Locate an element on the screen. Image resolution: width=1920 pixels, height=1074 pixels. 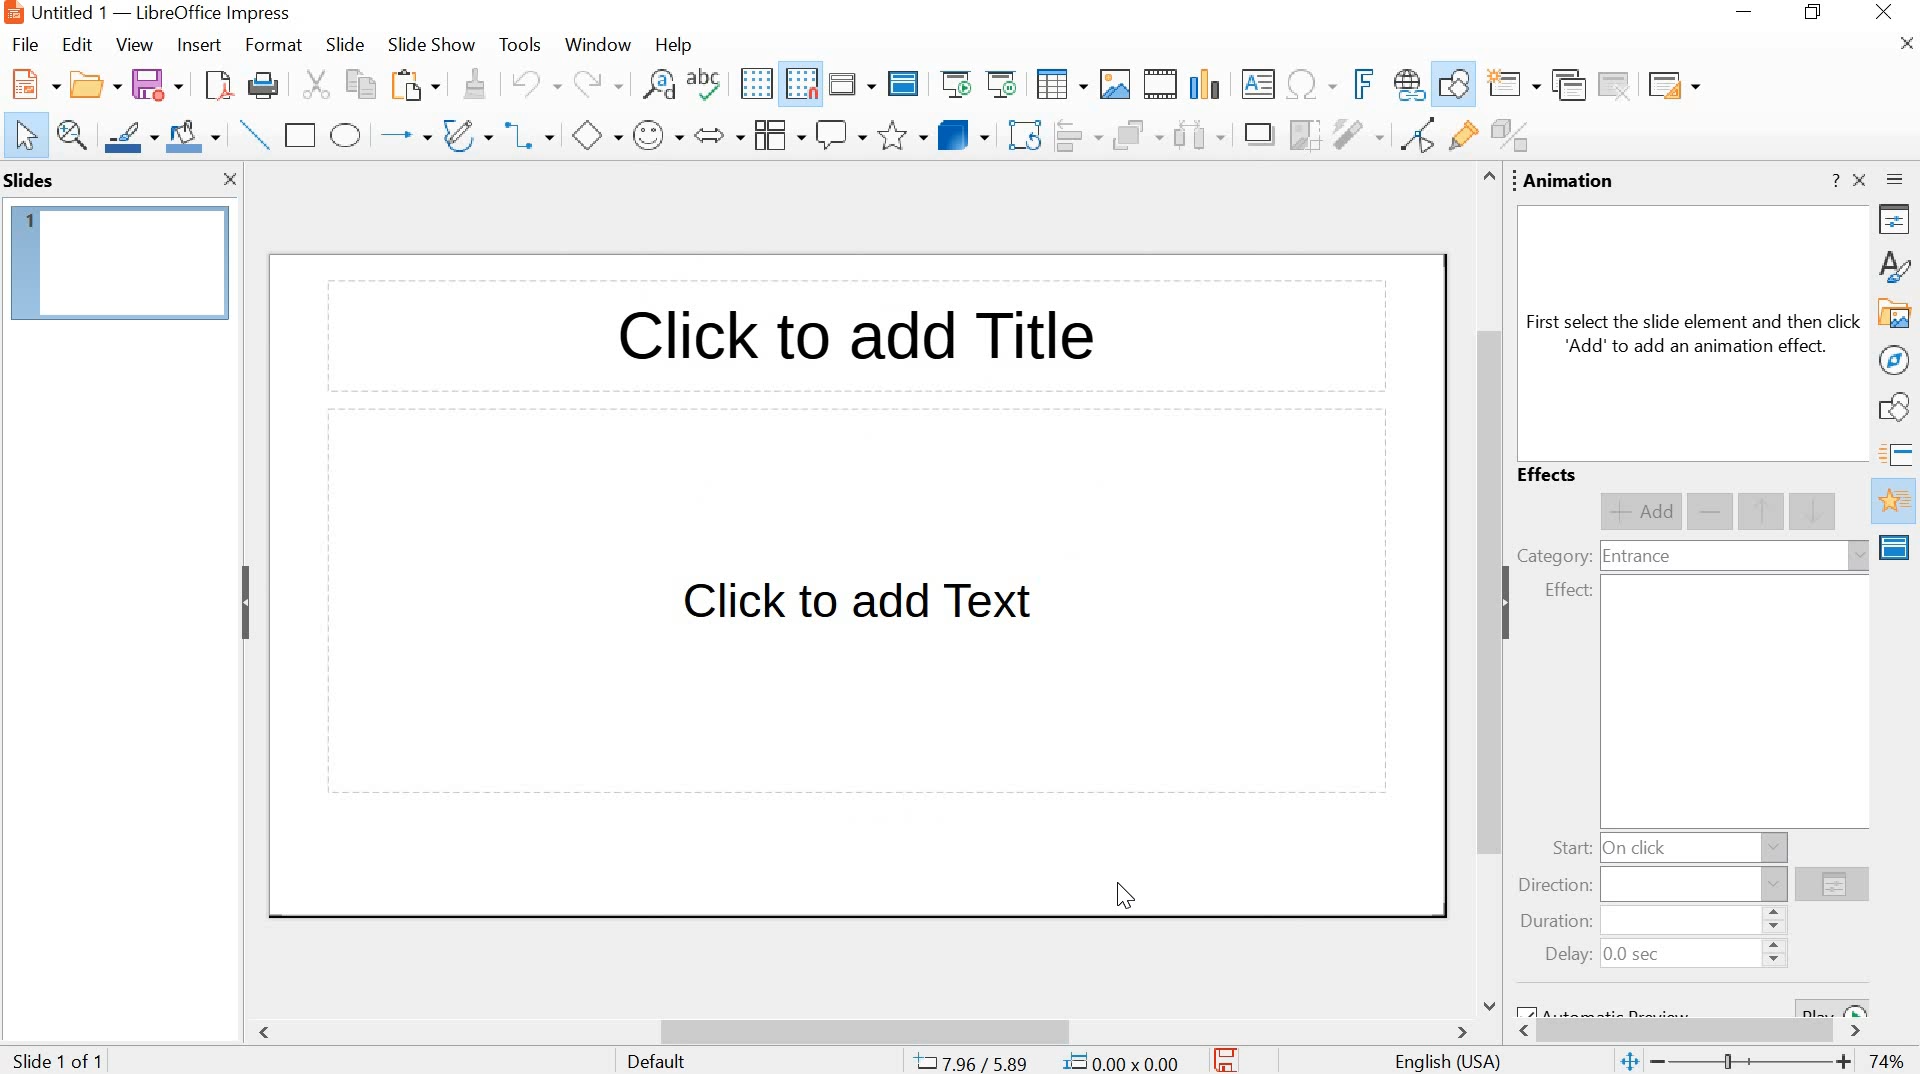
tools menu is located at coordinates (519, 46).